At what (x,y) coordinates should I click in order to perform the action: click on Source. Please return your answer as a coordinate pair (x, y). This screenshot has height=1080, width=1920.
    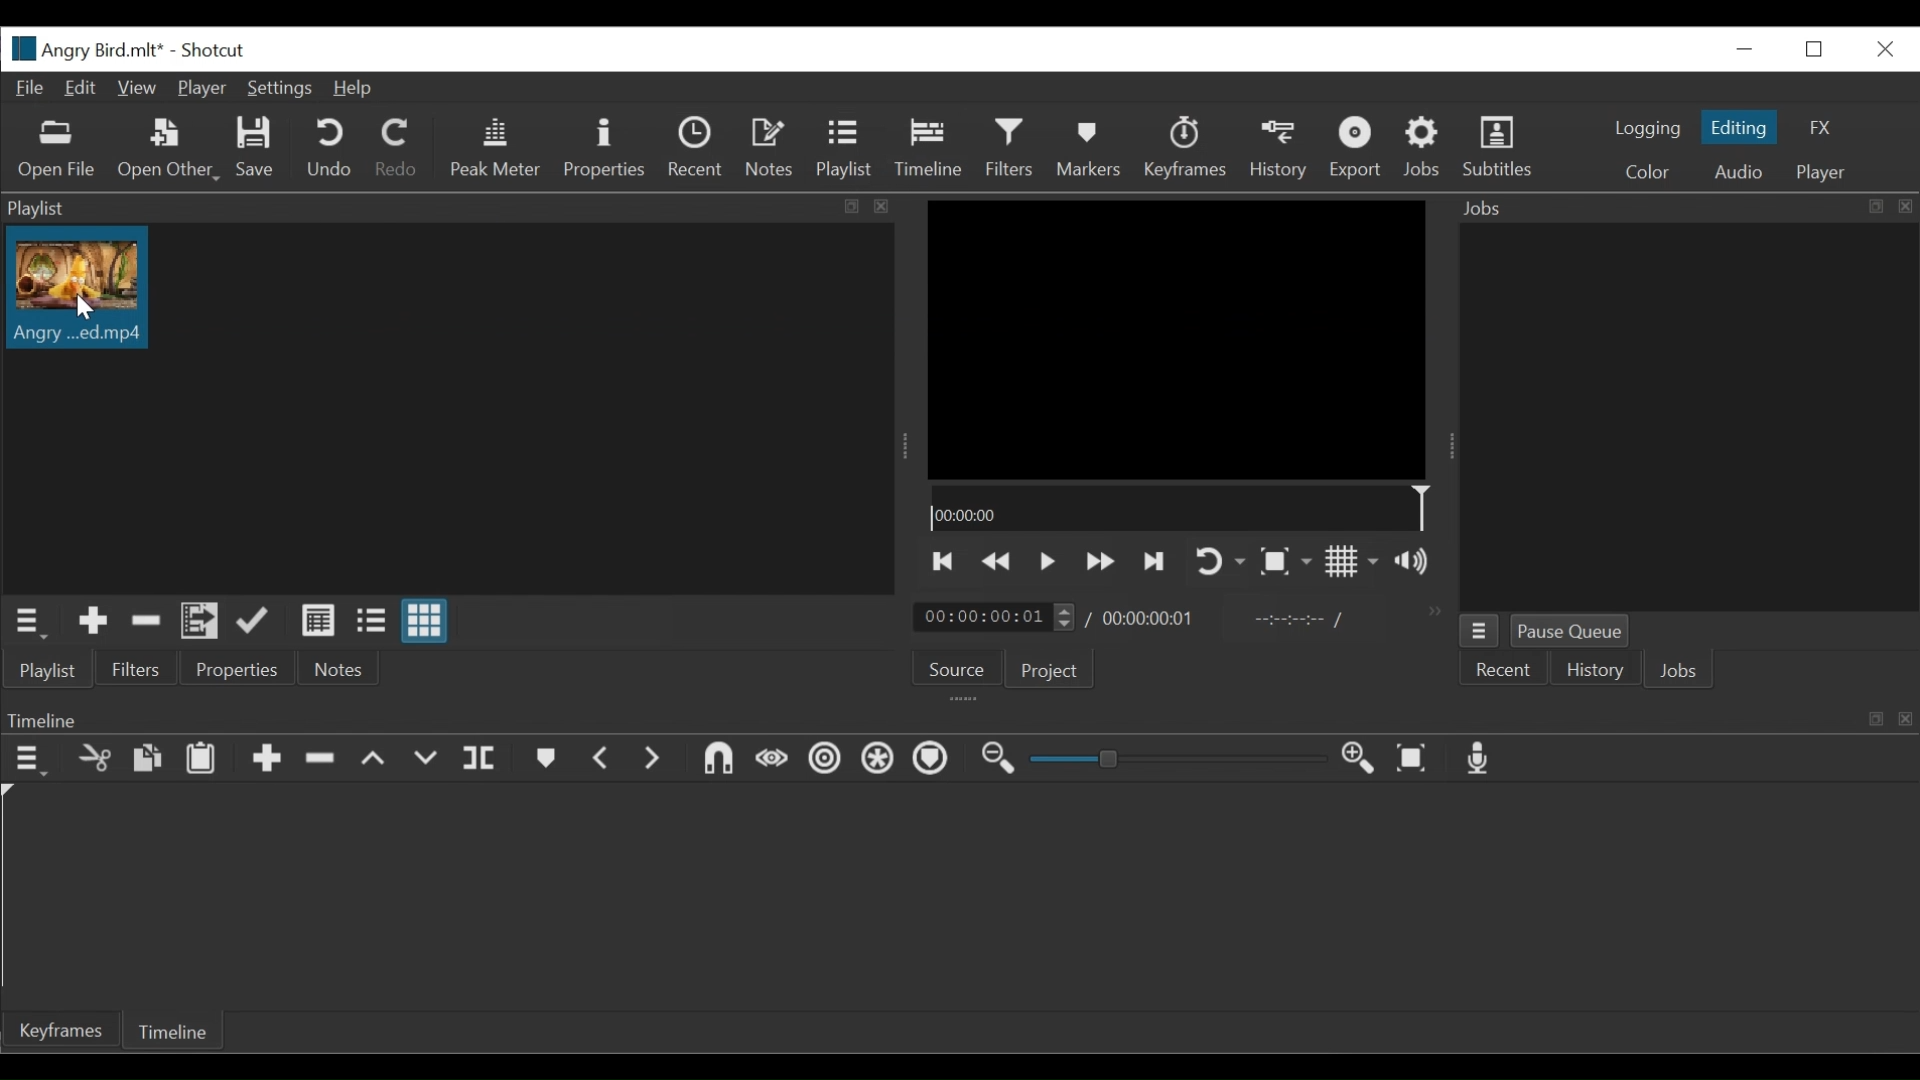
    Looking at the image, I should click on (952, 665).